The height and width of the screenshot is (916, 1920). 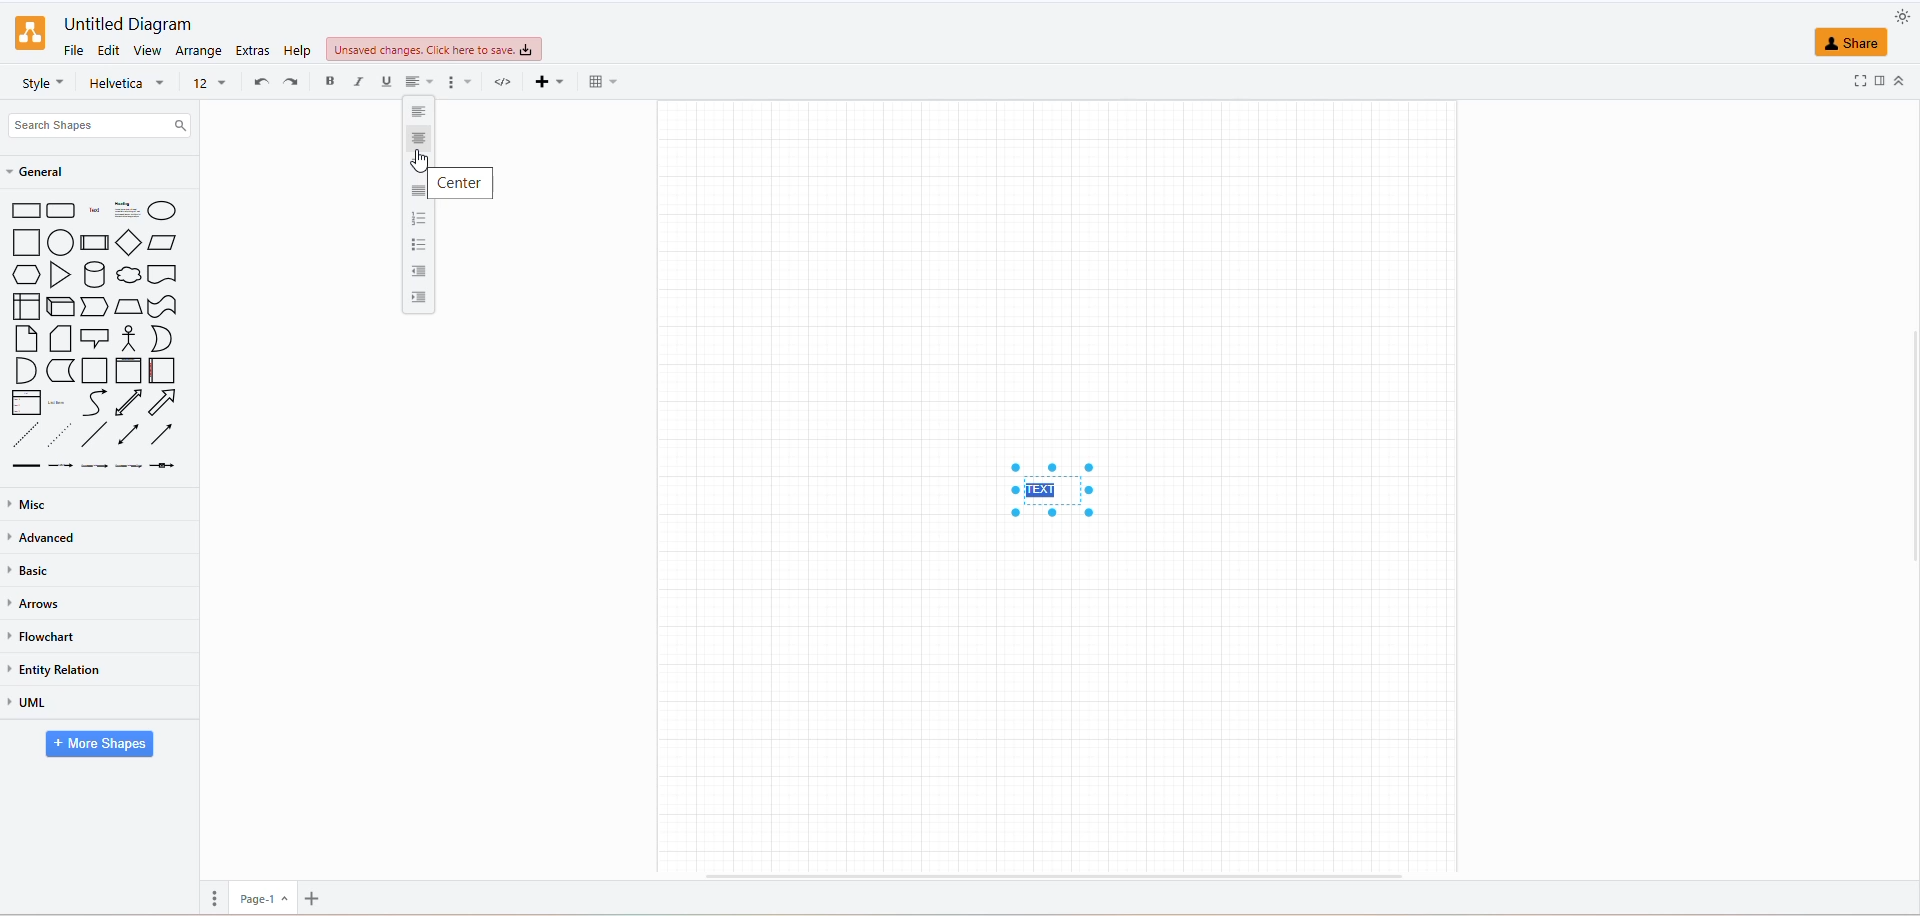 What do you see at coordinates (458, 84) in the screenshot?
I see `format` at bounding box center [458, 84].